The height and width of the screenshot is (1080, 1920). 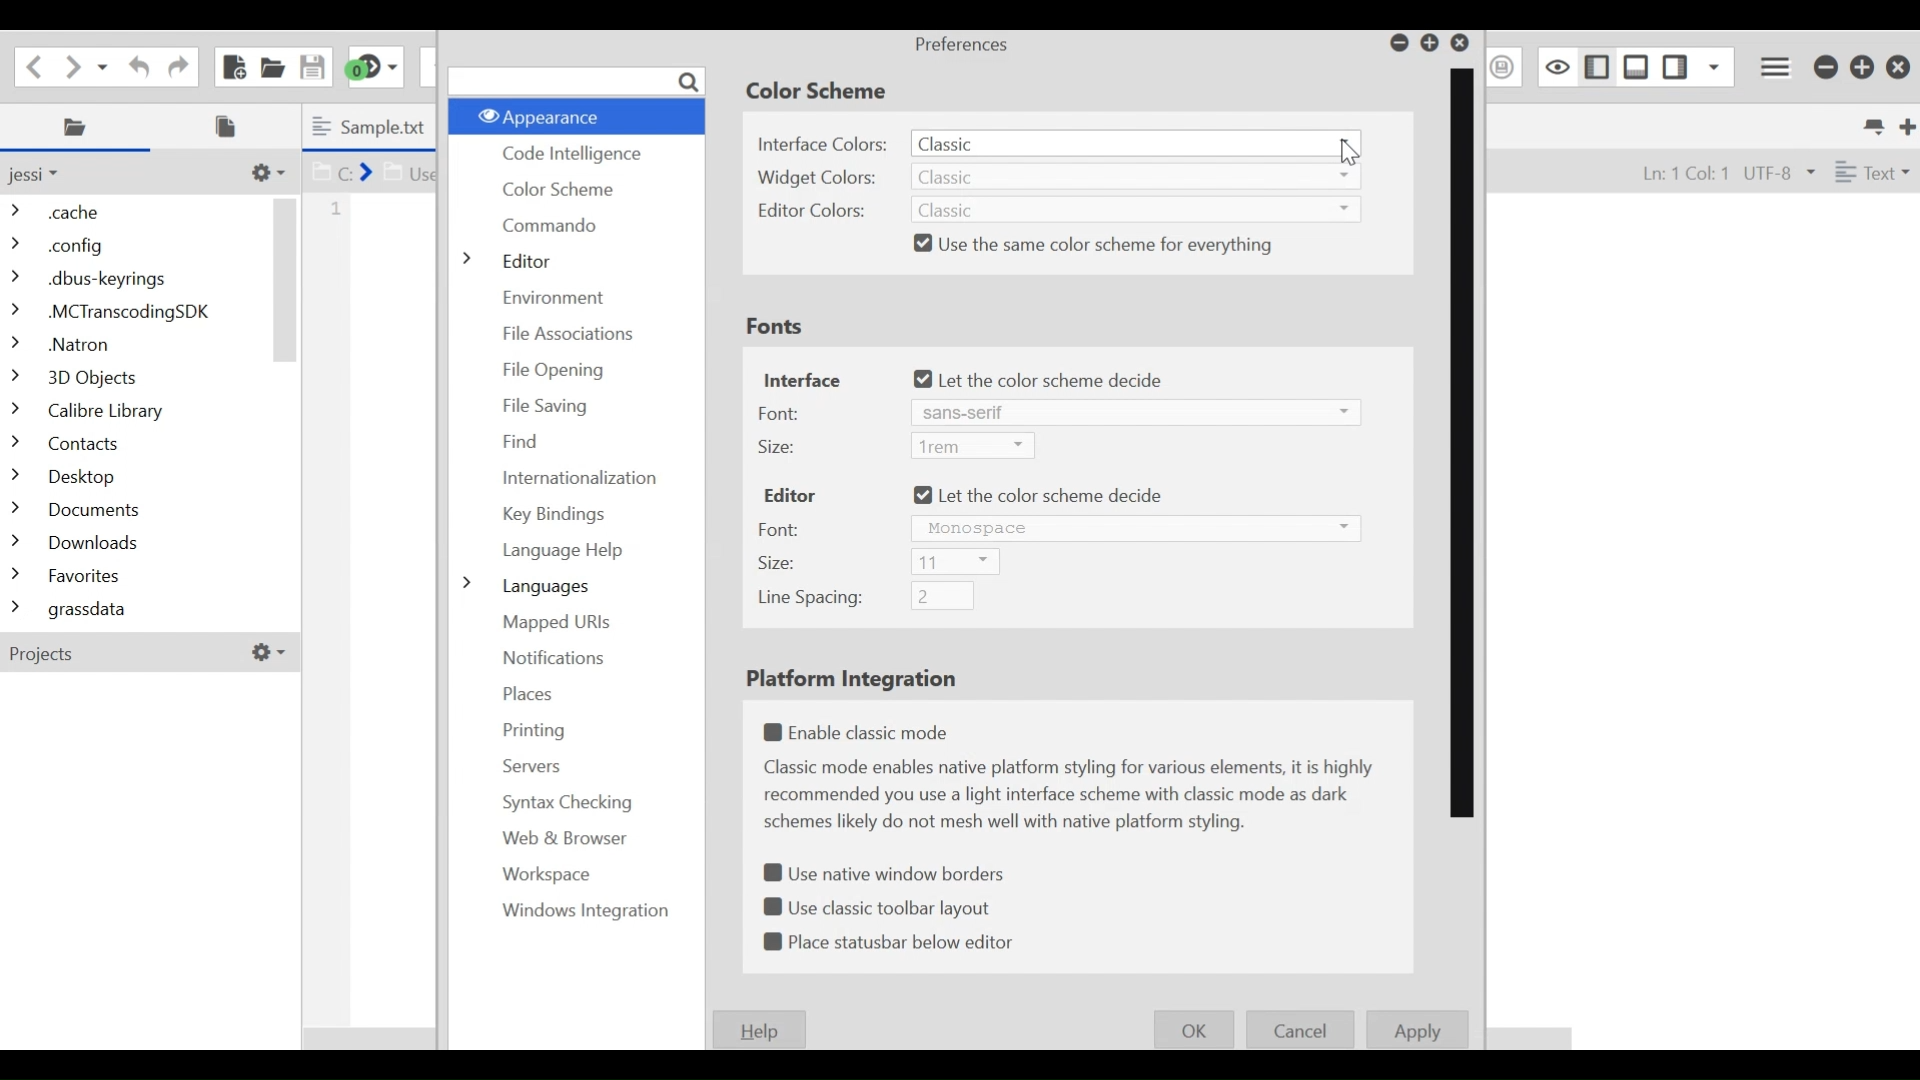 What do you see at coordinates (963, 45) in the screenshot?
I see `Preferences` at bounding box center [963, 45].